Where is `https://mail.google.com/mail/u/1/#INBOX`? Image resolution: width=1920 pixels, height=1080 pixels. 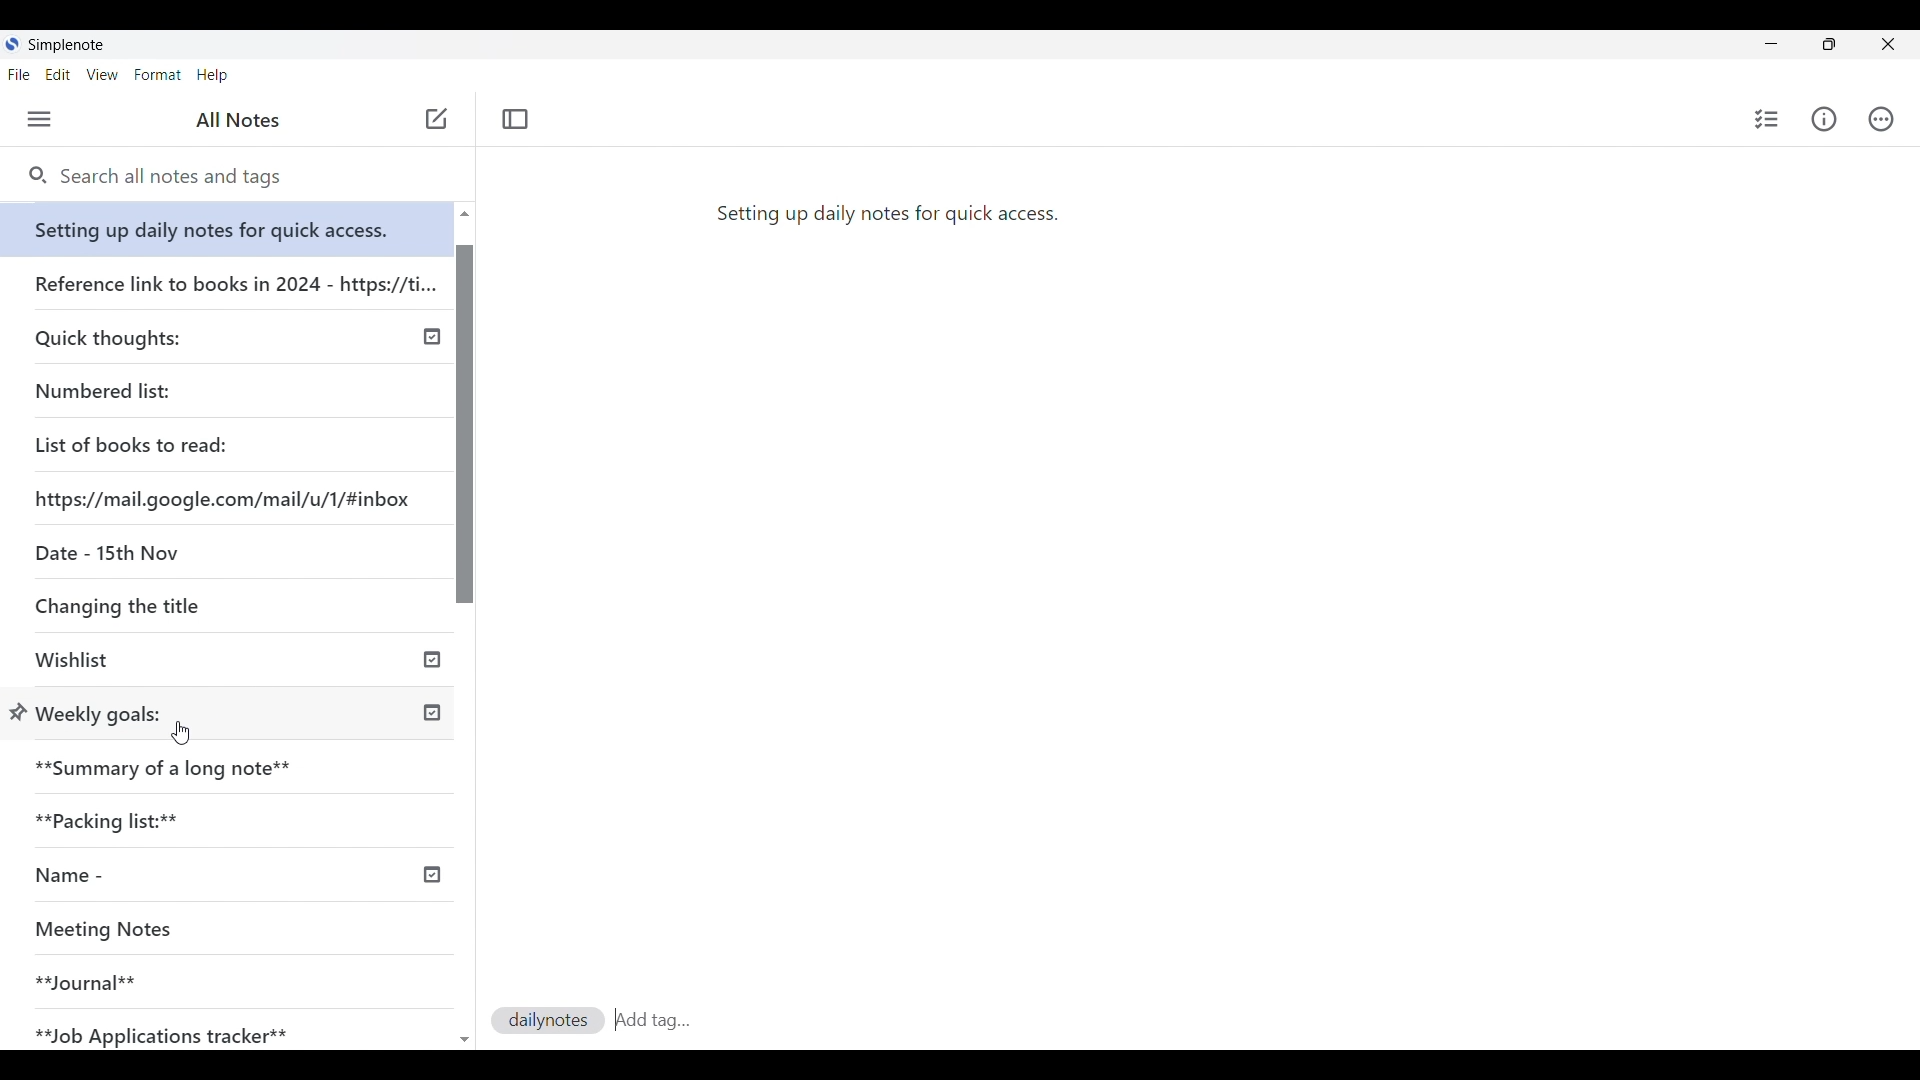
https://mail.google.com/mail/u/1/#INBOX is located at coordinates (226, 495).